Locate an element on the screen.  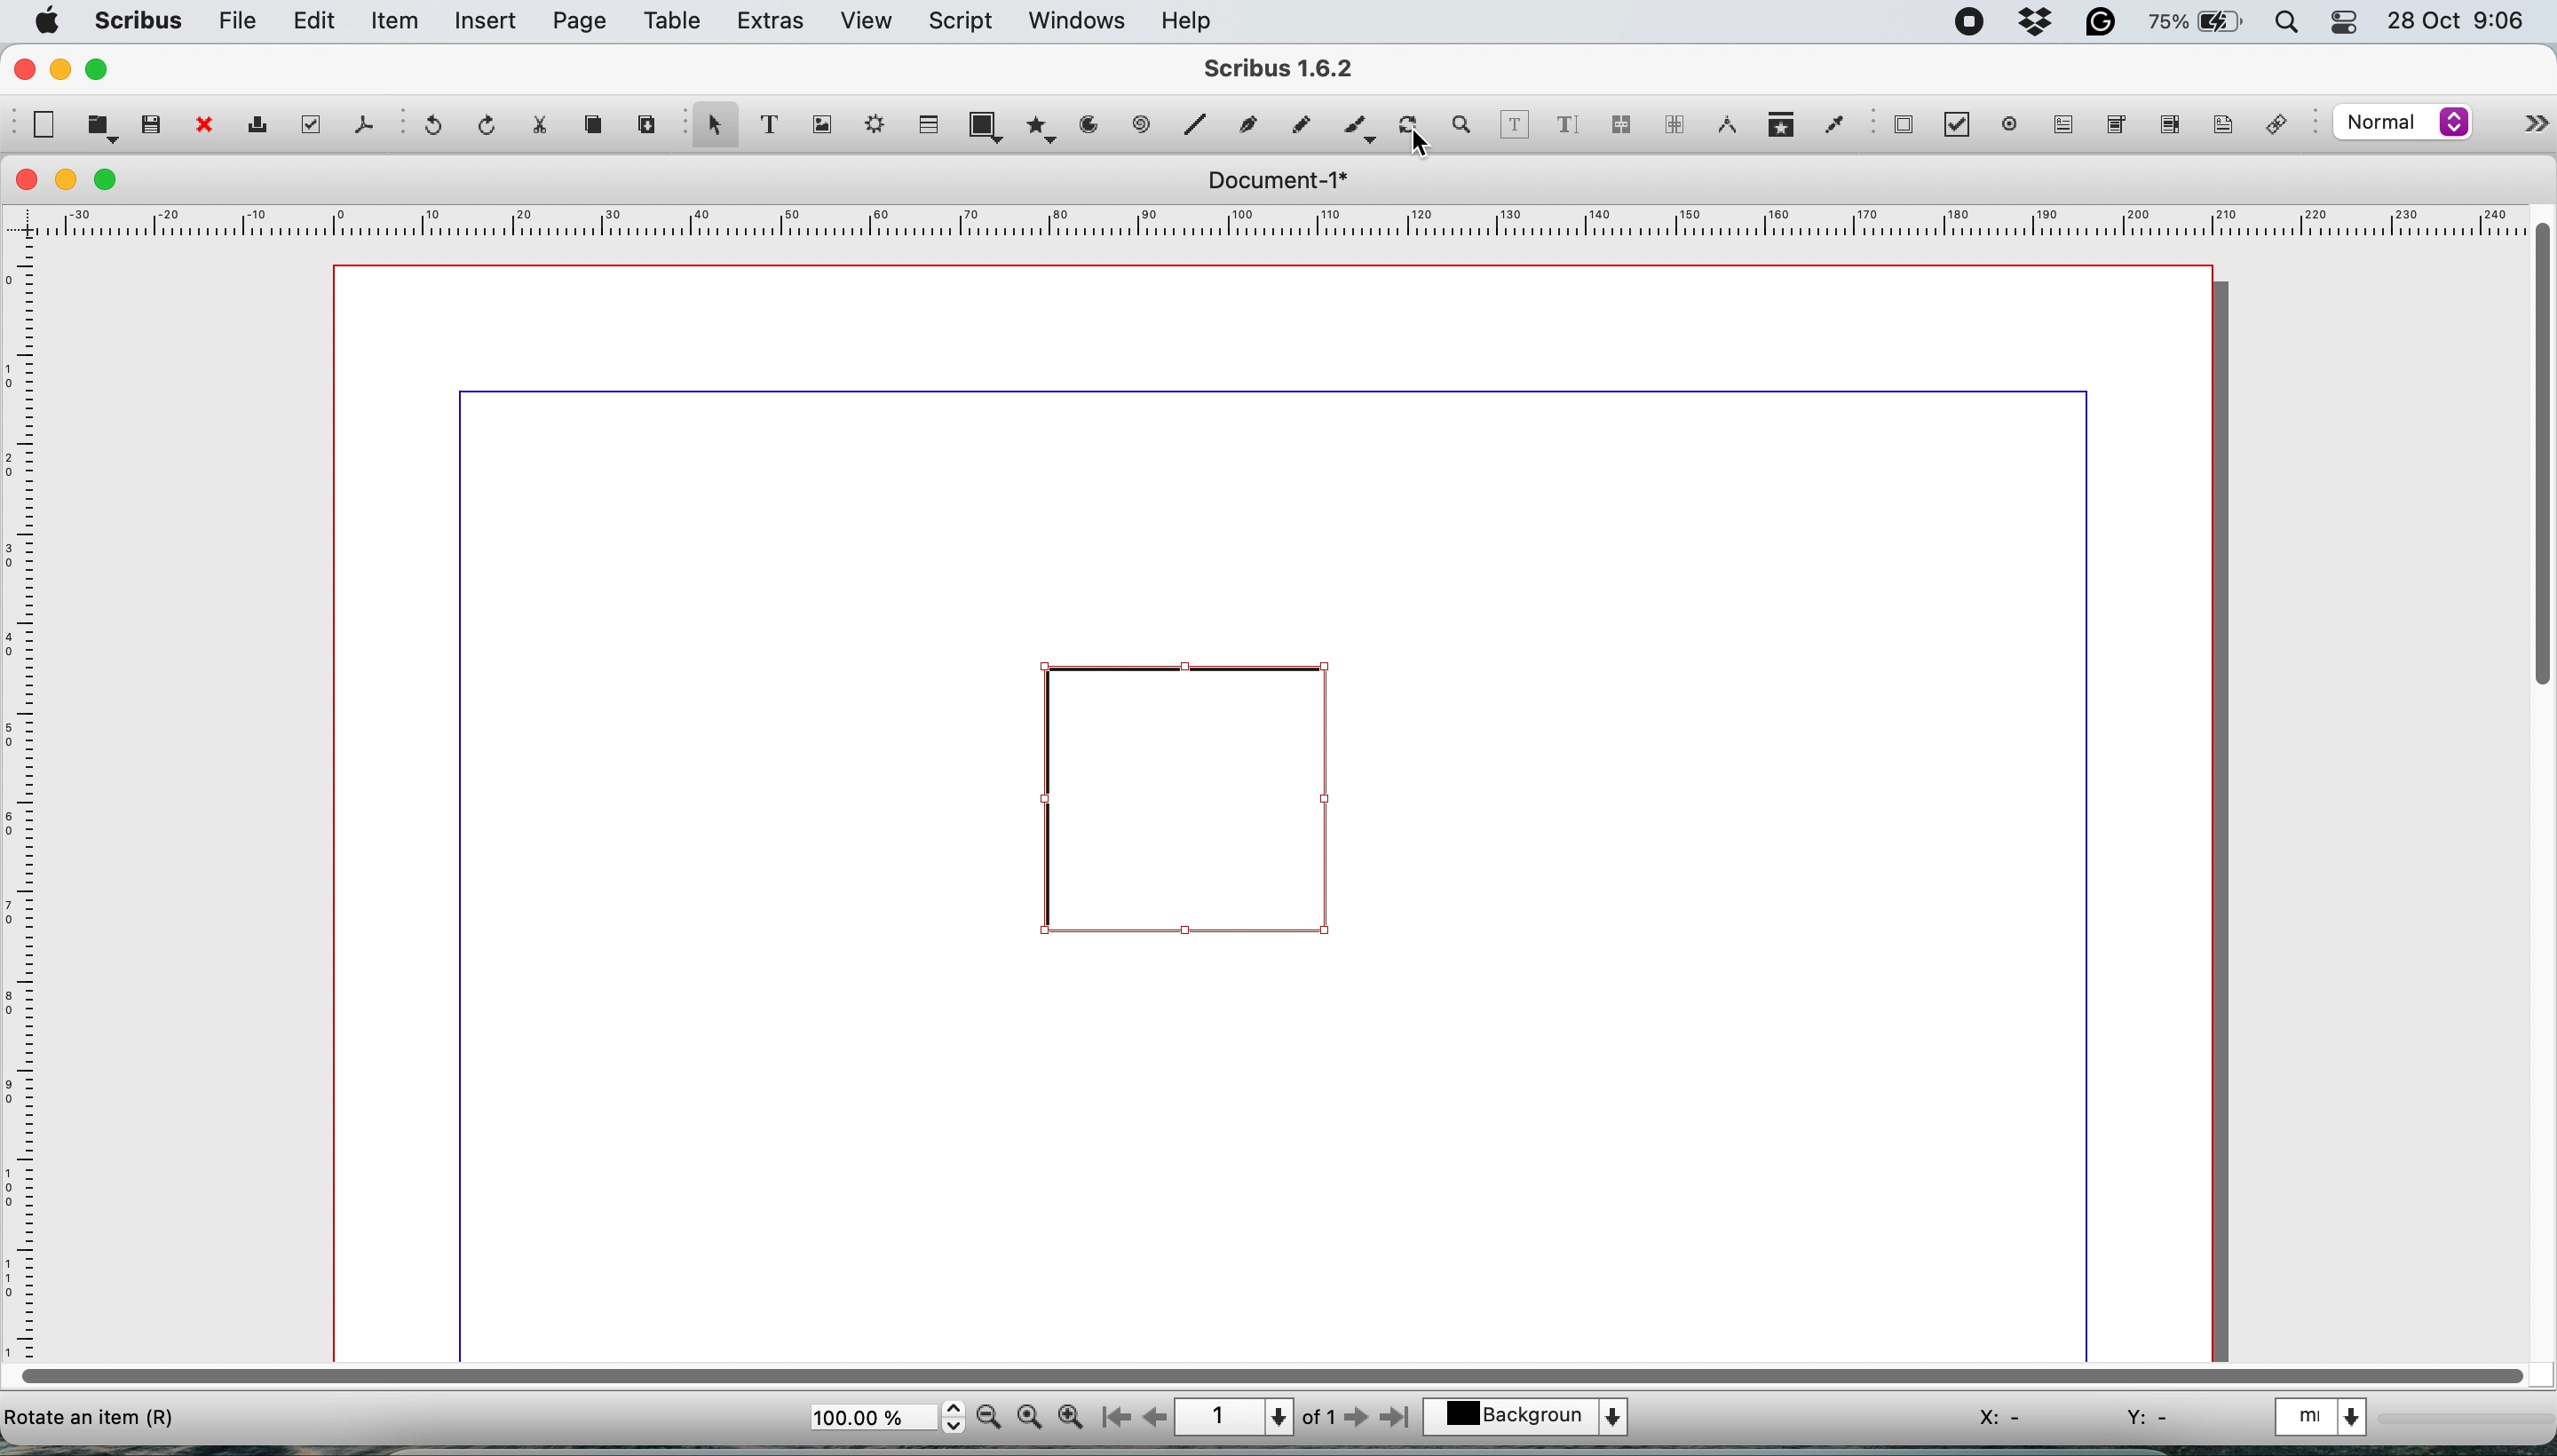
pdf push button is located at coordinates (1903, 127).